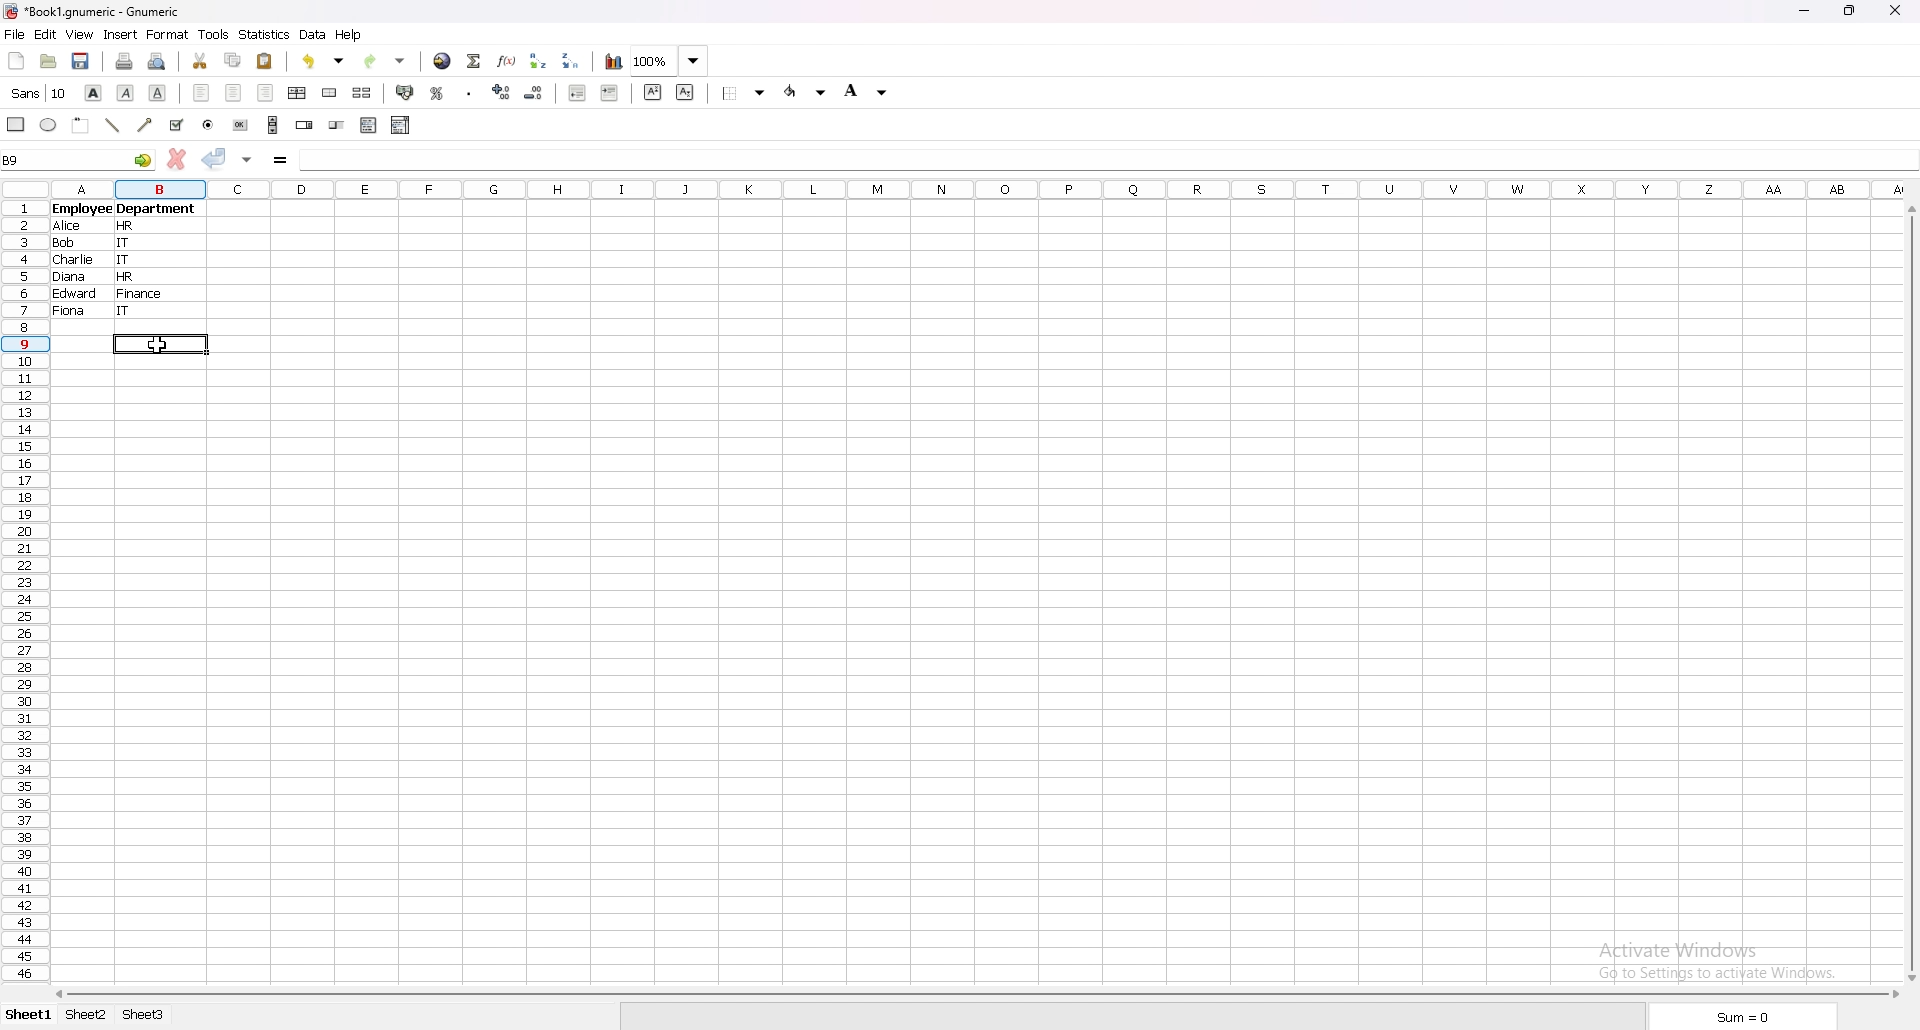 Image resolution: width=1920 pixels, height=1030 pixels. What do you see at coordinates (443, 61) in the screenshot?
I see `hyperlink` at bounding box center [443, 61].